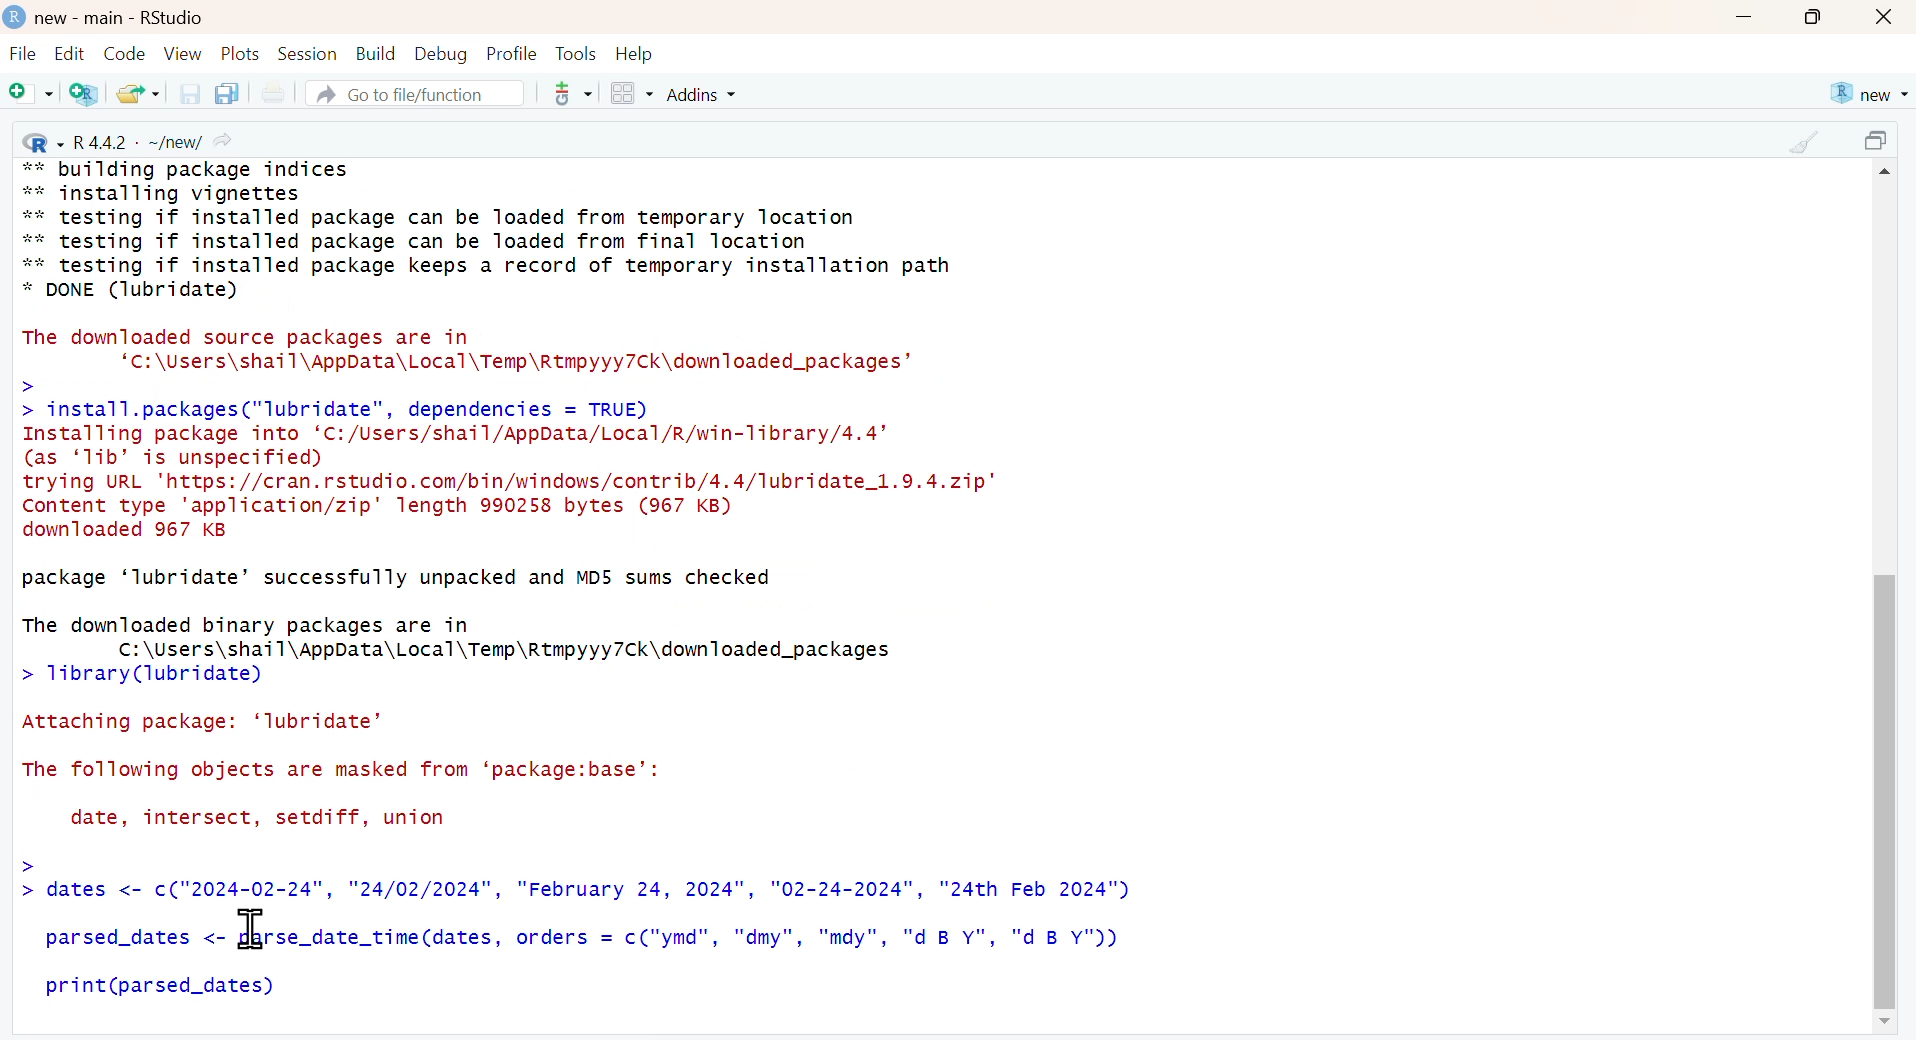 This screenshot has width=1916, height=1040. I want to click on Plots, so click(241, 53).